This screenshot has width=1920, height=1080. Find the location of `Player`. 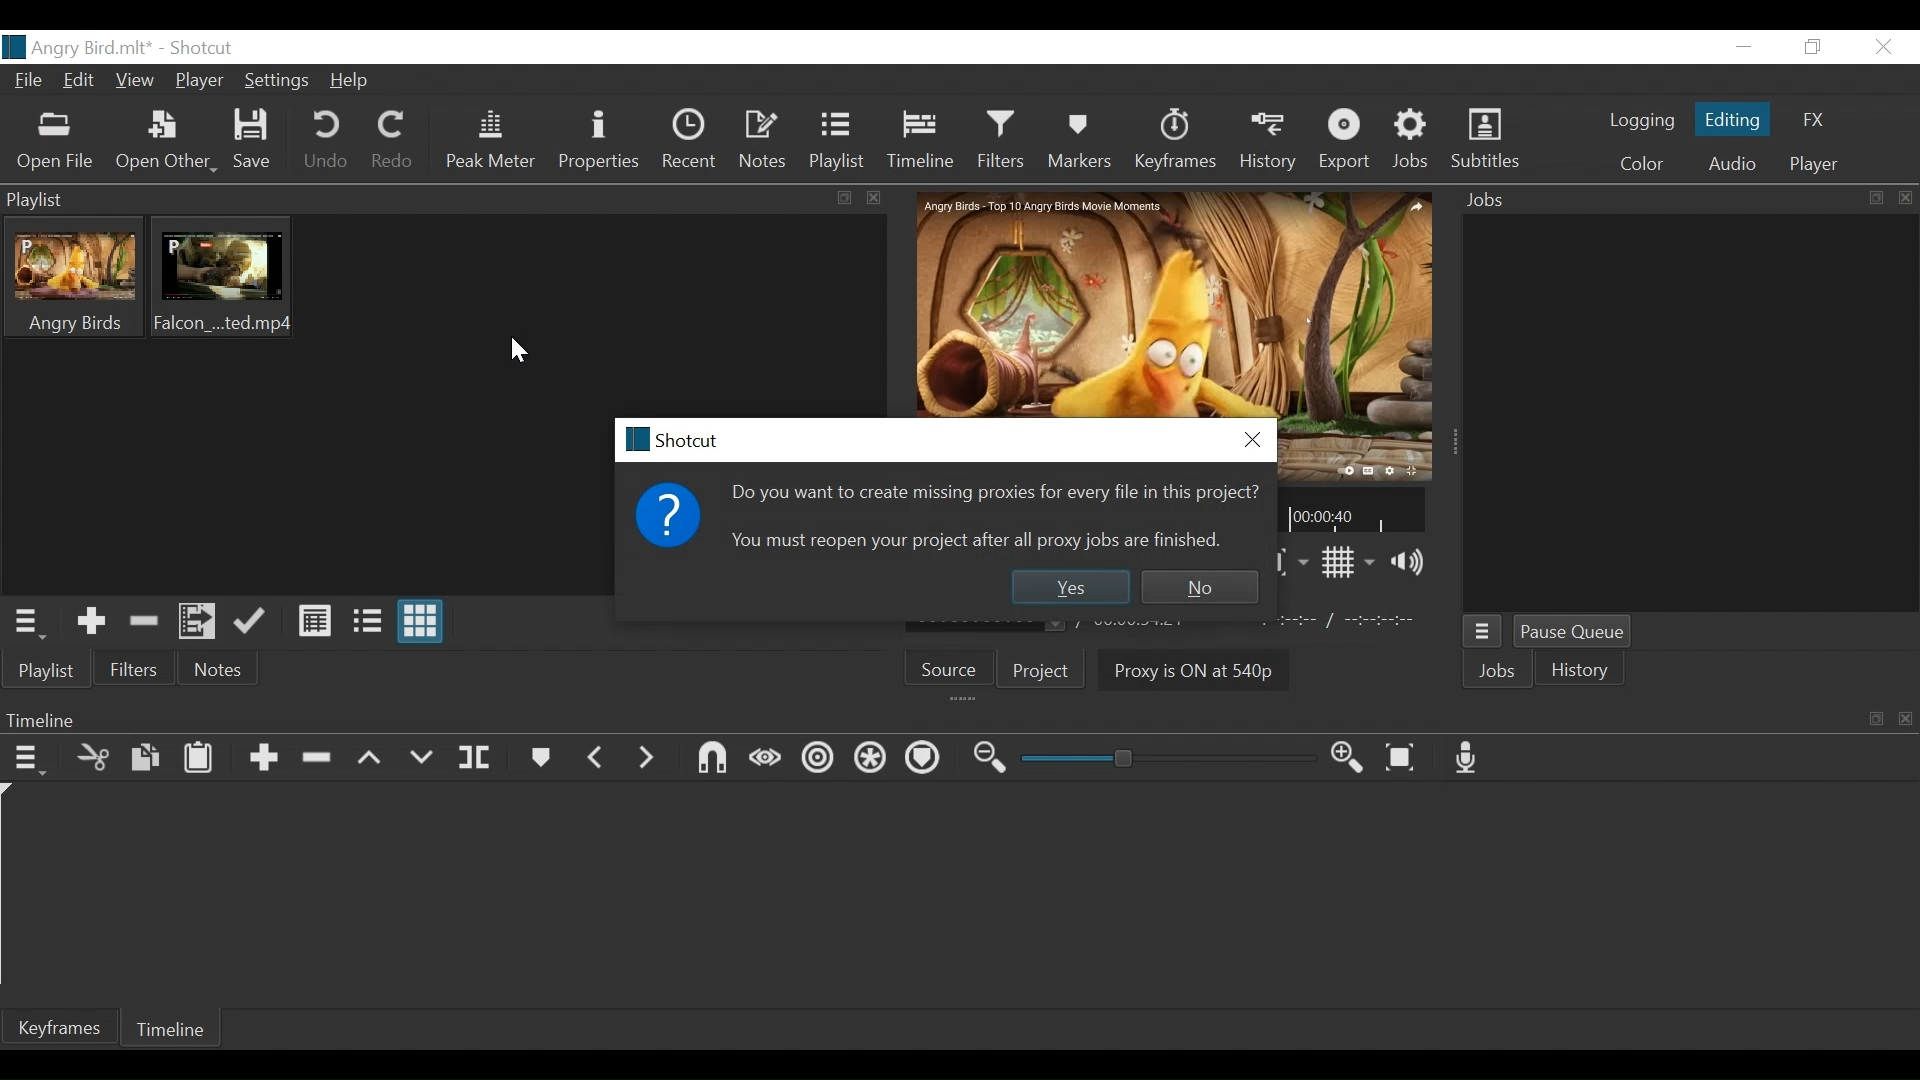

Player is located at coordinates (1813, 164).